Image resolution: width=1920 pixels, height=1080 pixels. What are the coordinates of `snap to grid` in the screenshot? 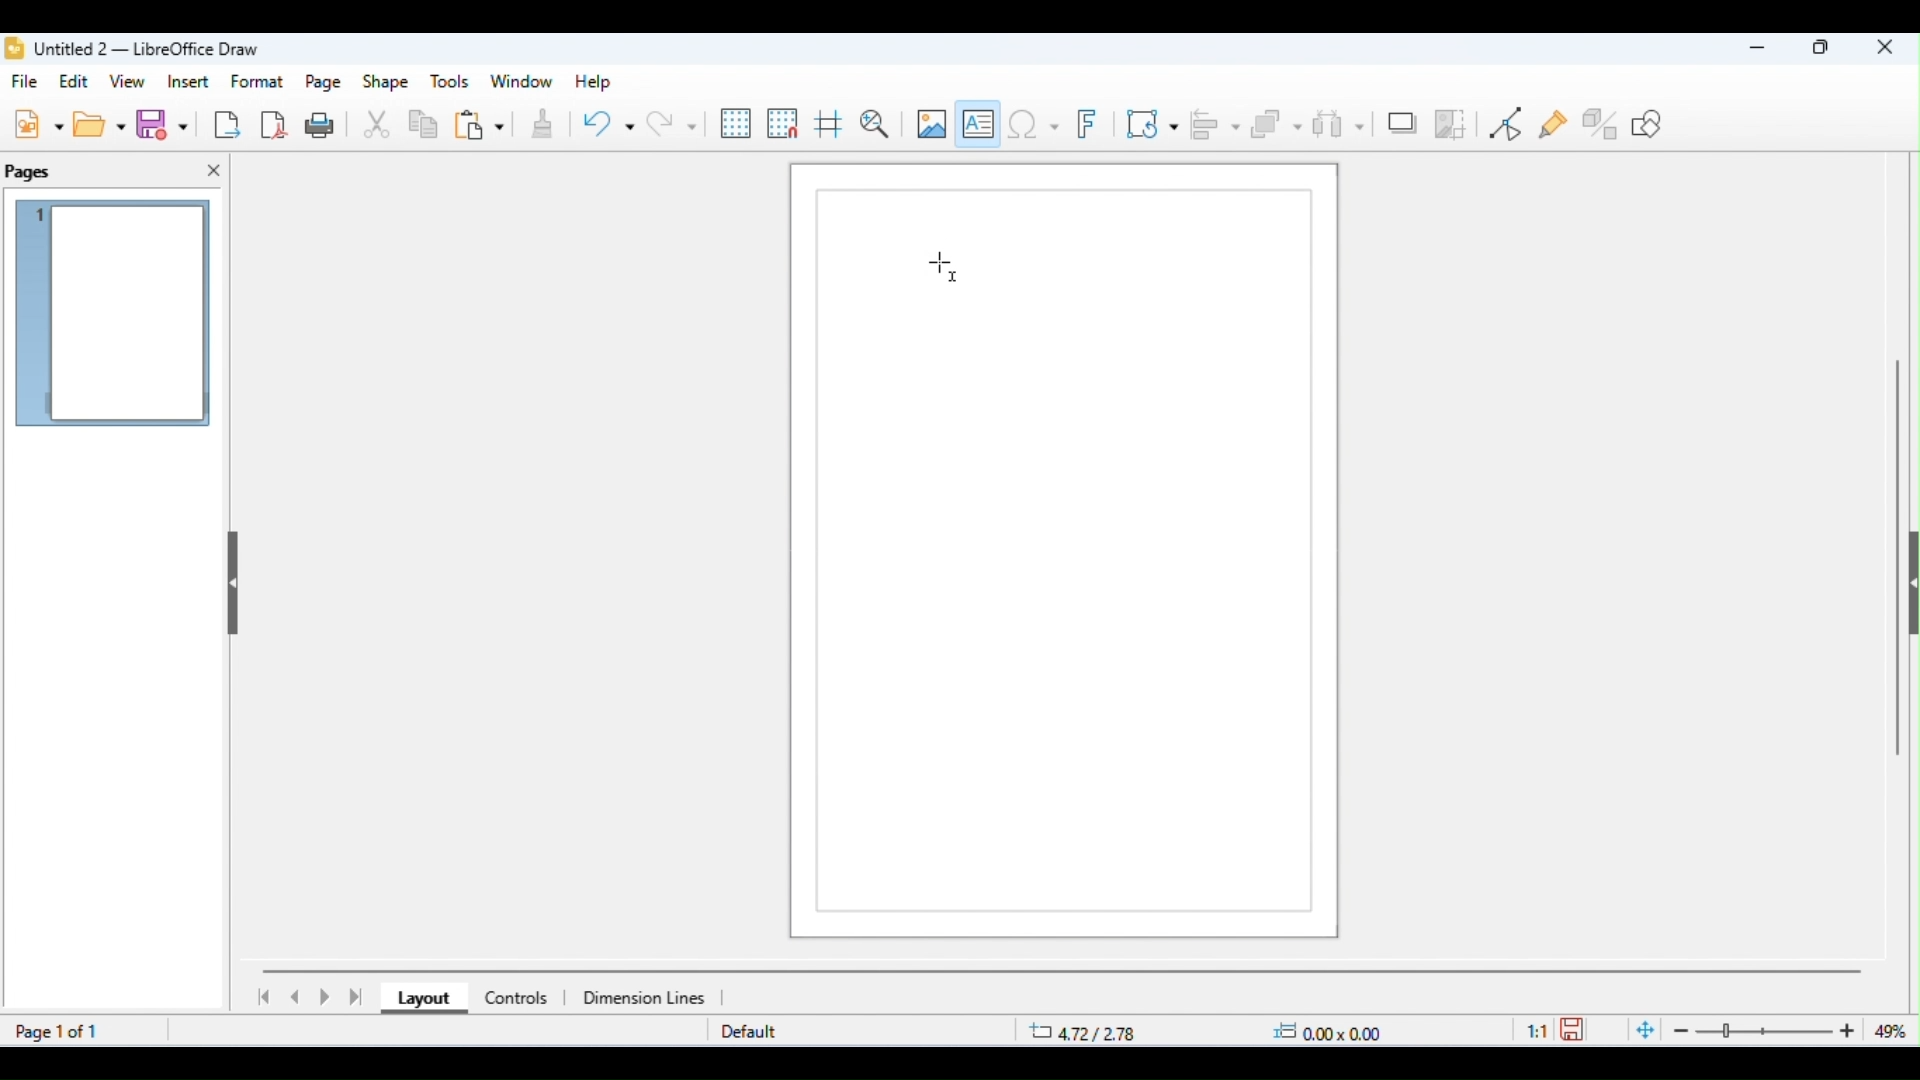 It's located at (784, 123).